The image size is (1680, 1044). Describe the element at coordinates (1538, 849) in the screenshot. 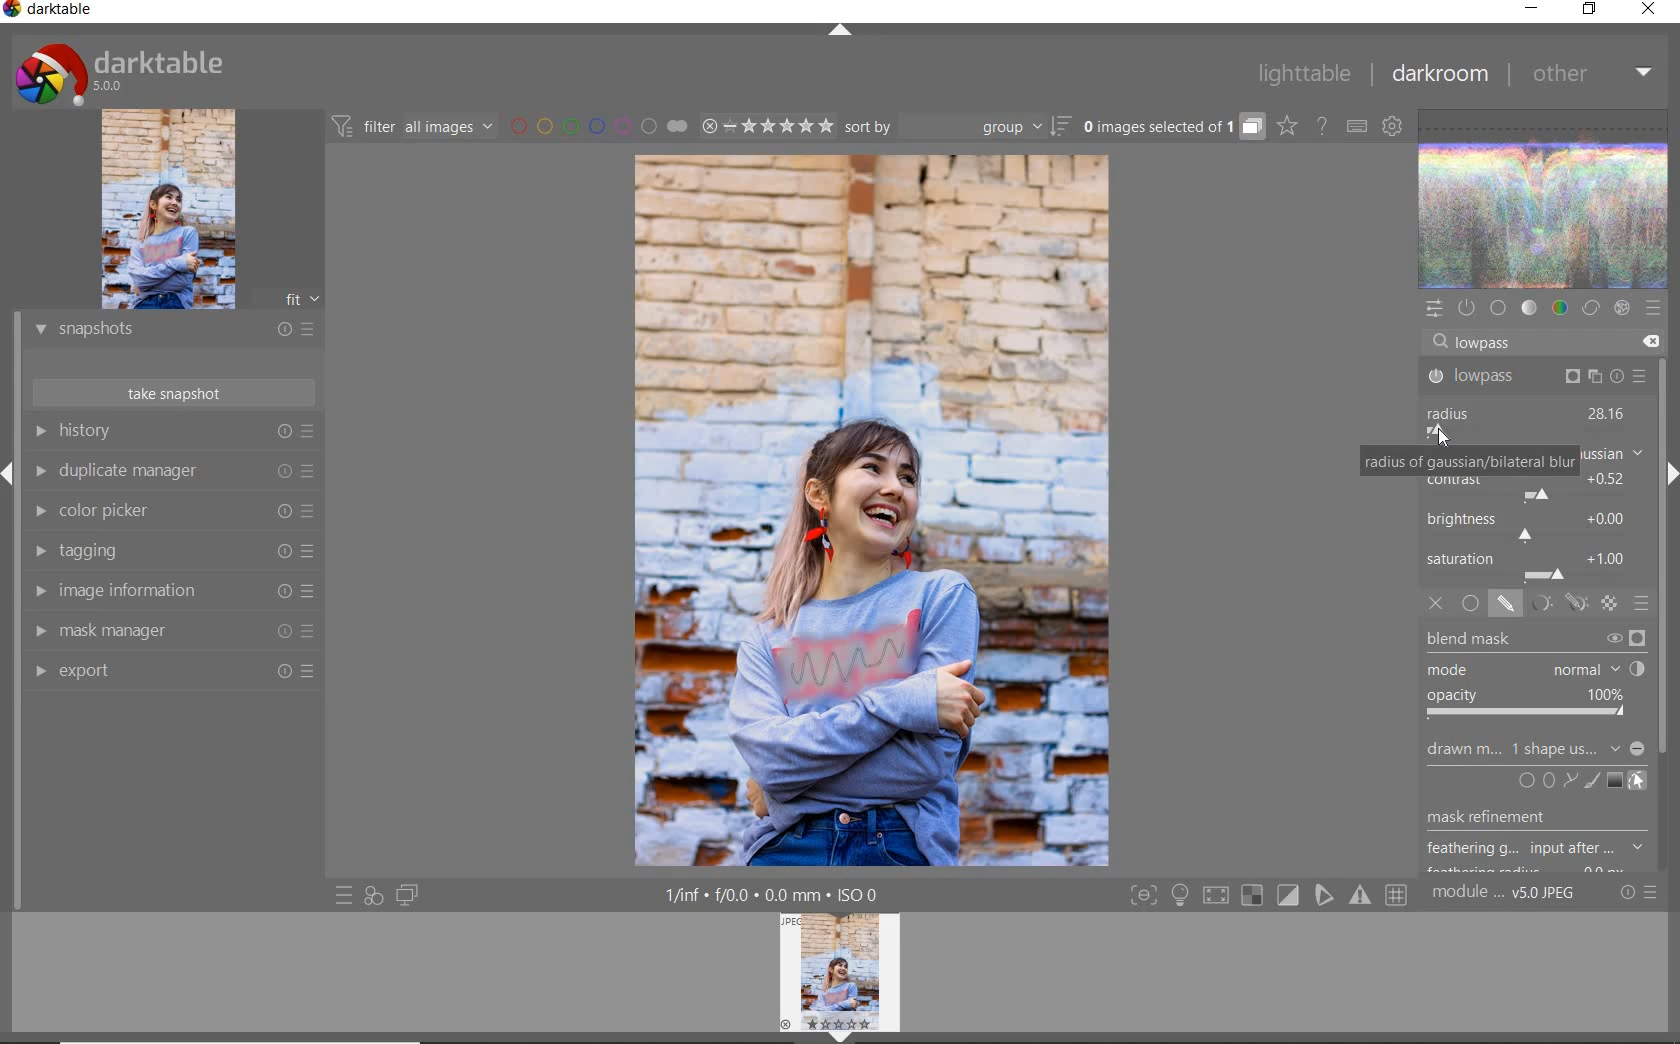

I see `feathering g...` at that location.